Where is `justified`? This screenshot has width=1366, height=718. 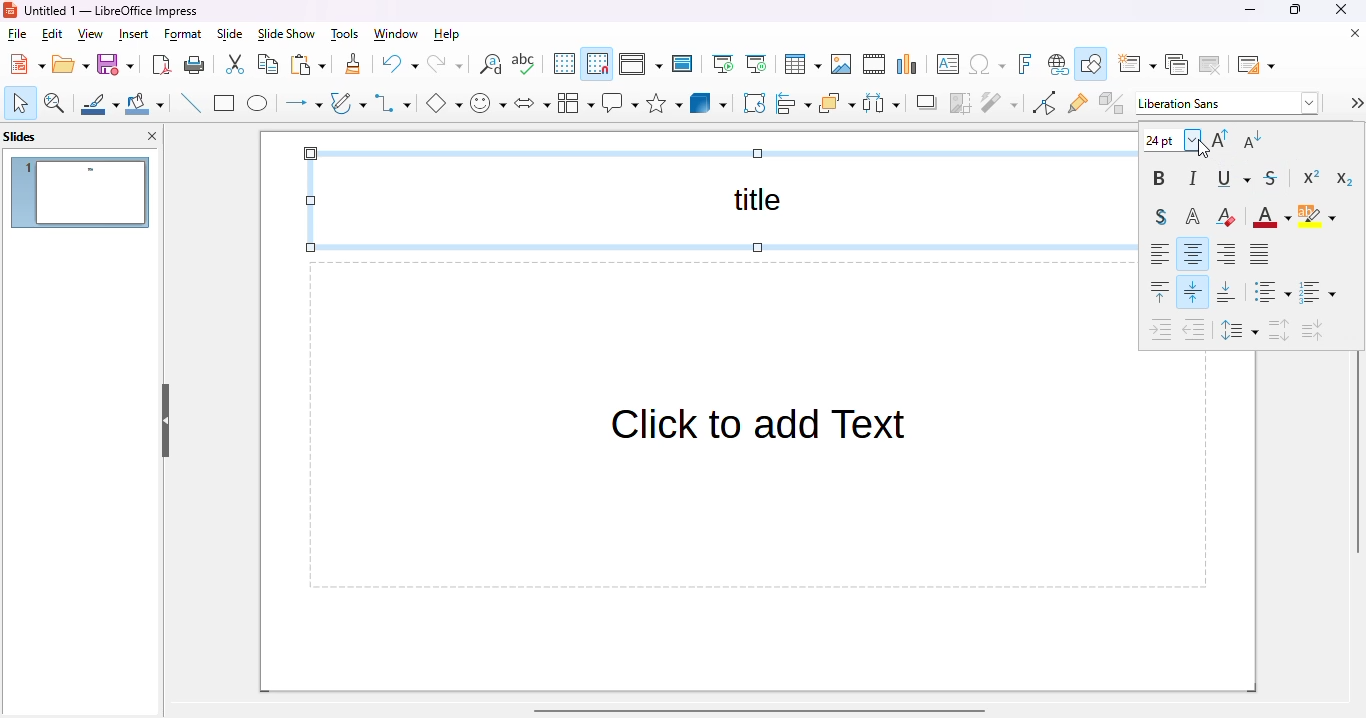 justified is located at coordinates (1260, 252).